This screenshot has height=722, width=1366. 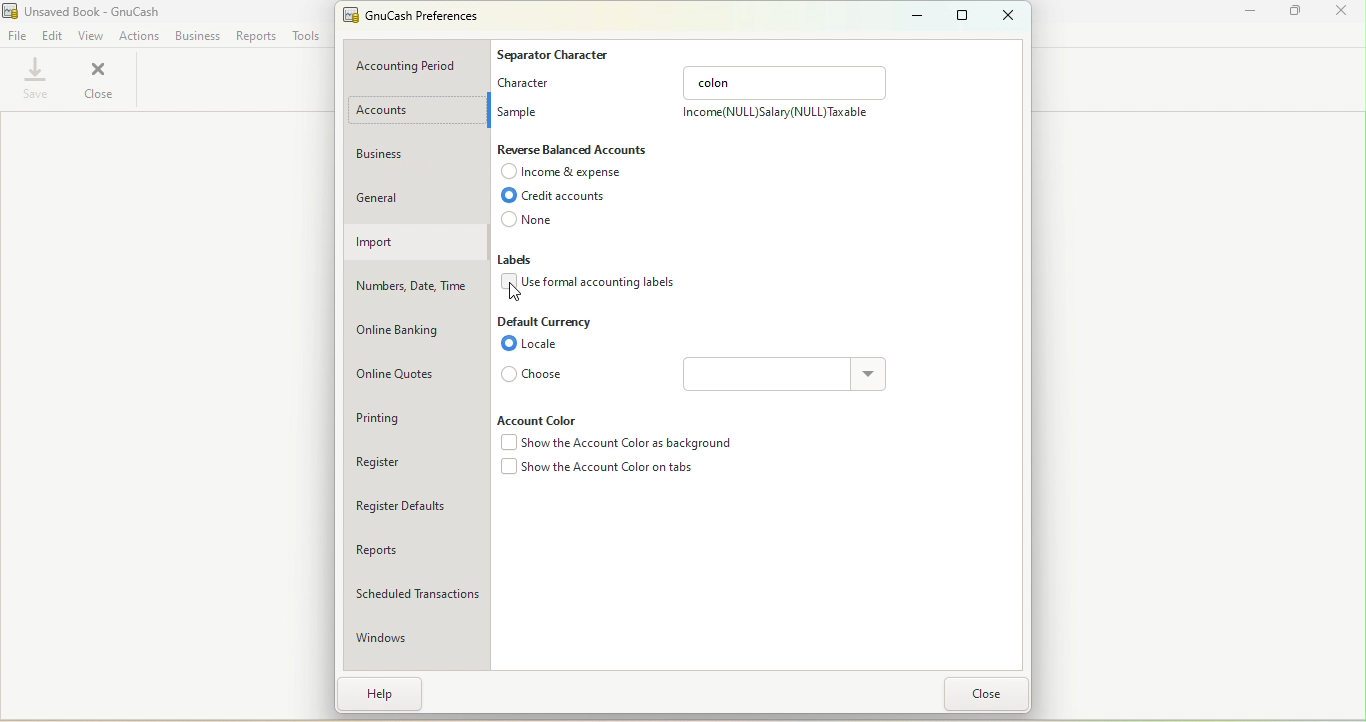 What do you see at coordinates (556, 52) in the screenshot?
I see `Separate character` at bounding box center [556, 52].